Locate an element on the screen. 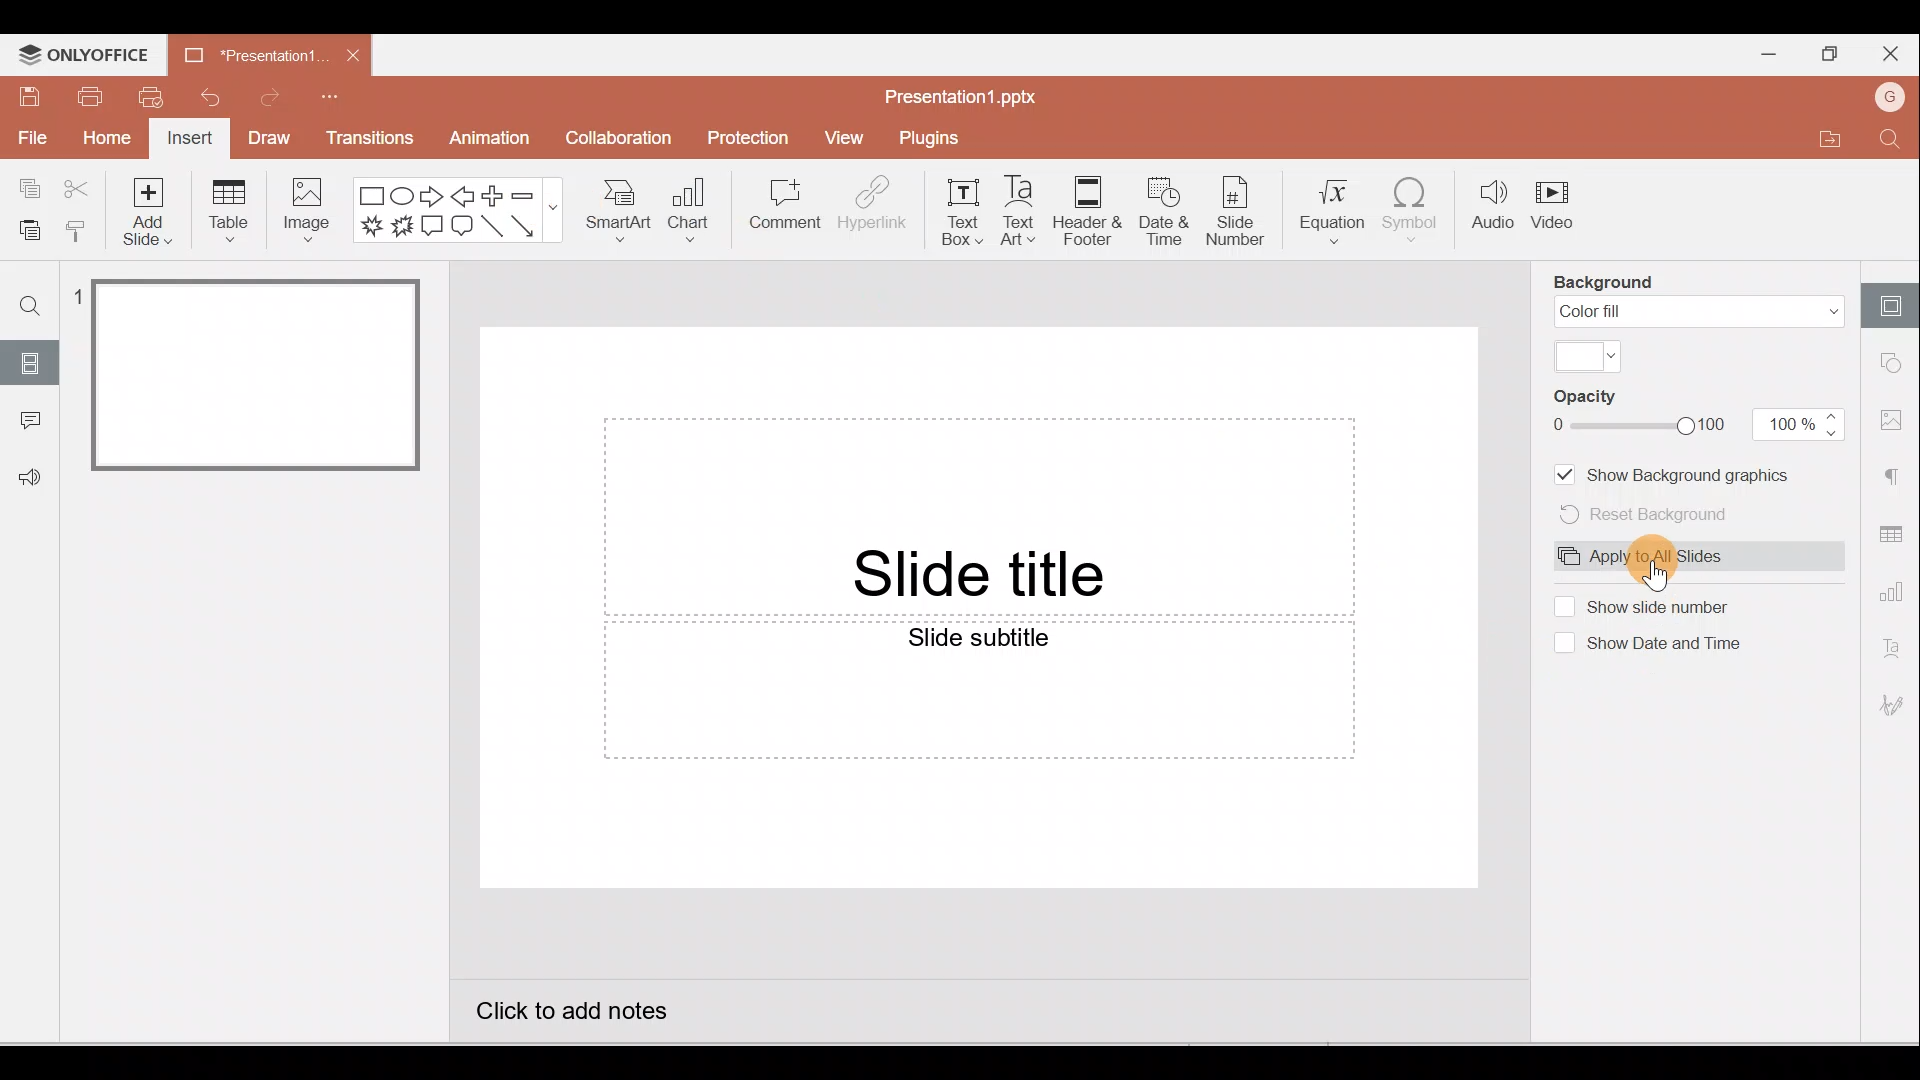 The width and height of the screenshot is (1920, 1080). Feedback & support is located at coordinates (31, 478).